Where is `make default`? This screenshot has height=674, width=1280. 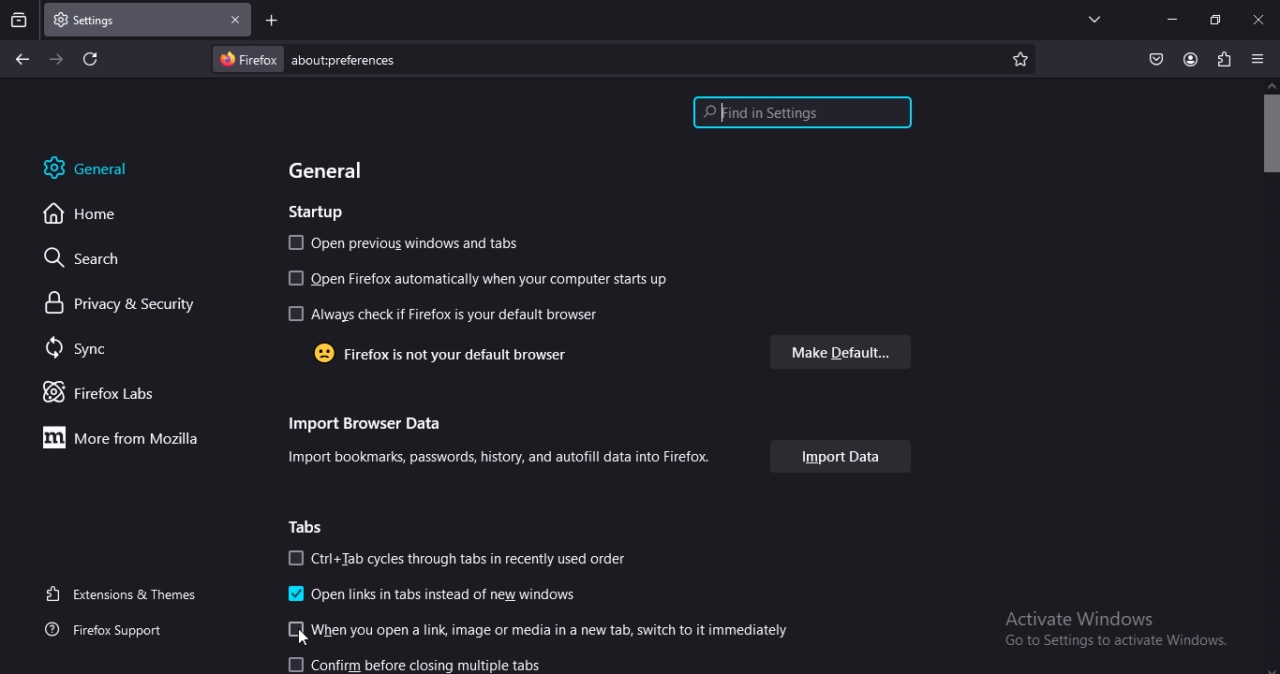
make default is located at coordinates (845, 352).